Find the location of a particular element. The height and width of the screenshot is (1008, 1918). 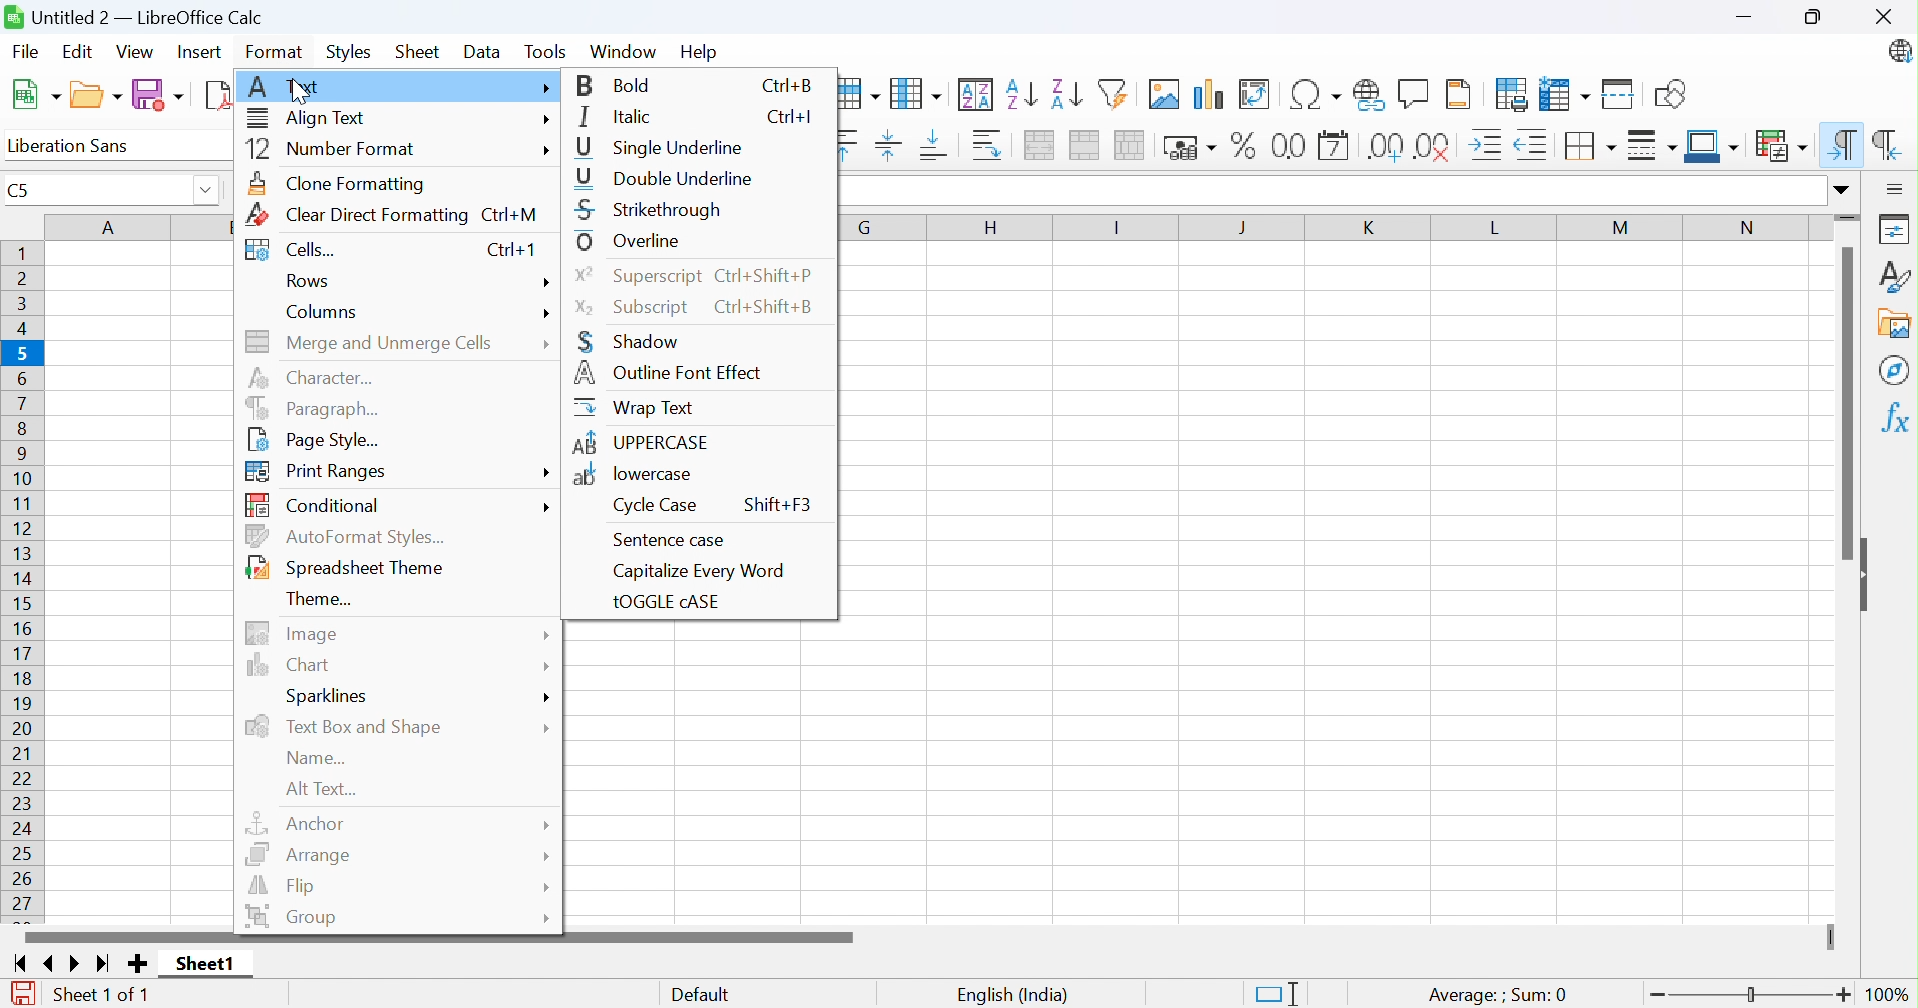

Conditional is located at coordinates (1783, 146).